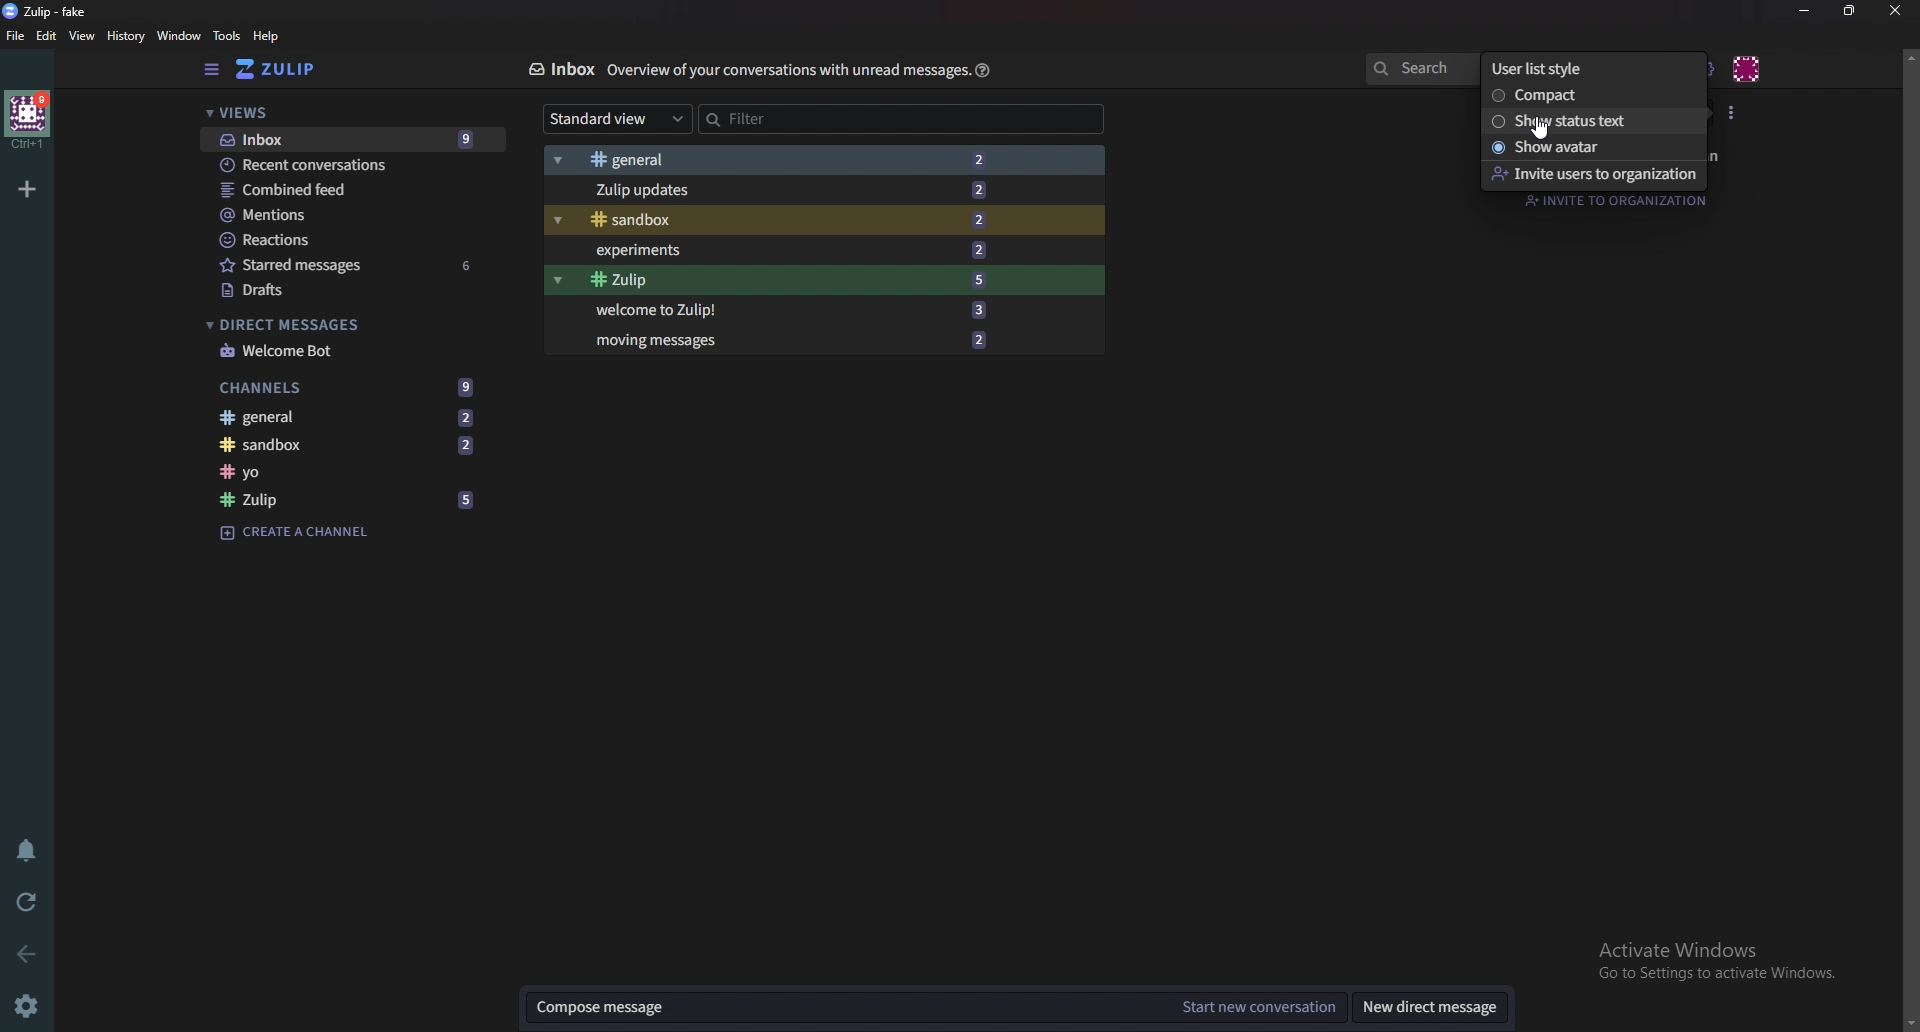  I want to click on View, so click(80, 37).